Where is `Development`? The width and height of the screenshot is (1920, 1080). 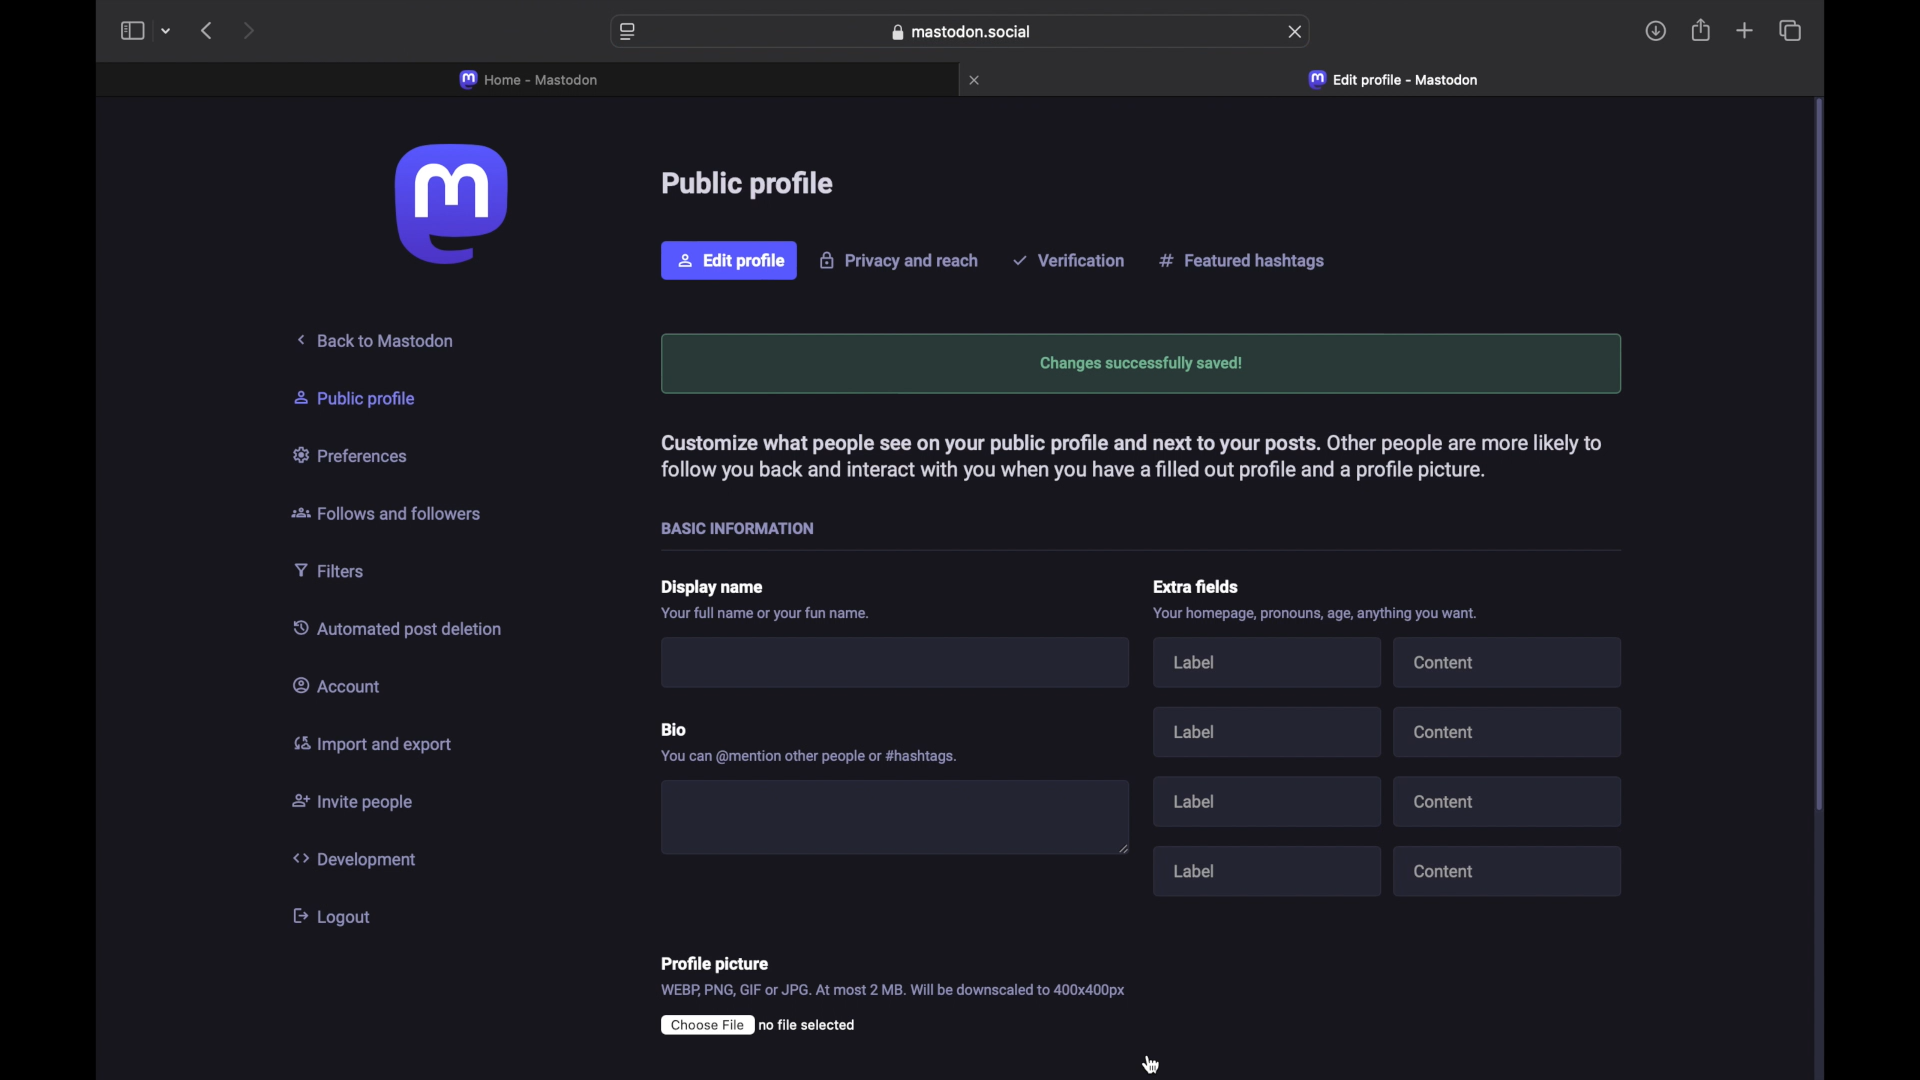 Development is located at coordinates (347, 860).